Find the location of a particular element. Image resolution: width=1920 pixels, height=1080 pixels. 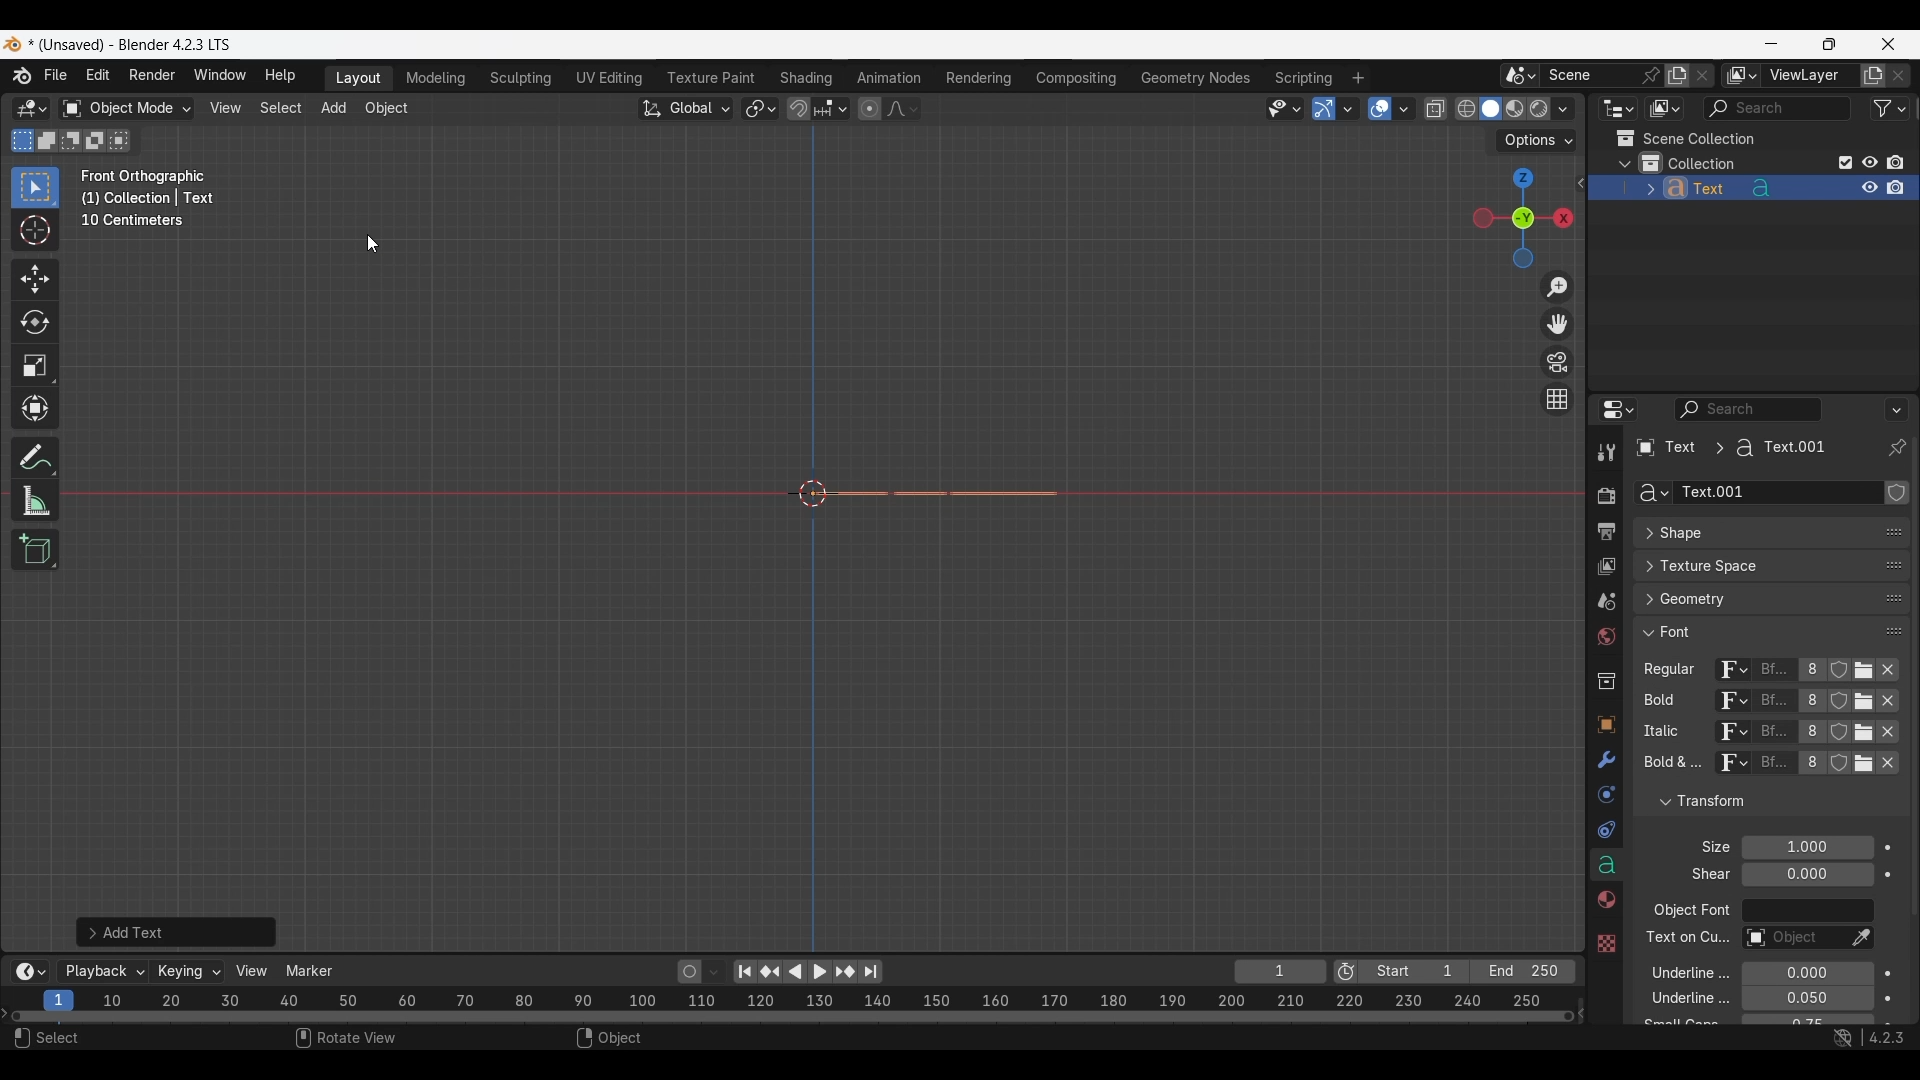

Add view layer is located at coordinates (1873, 76).